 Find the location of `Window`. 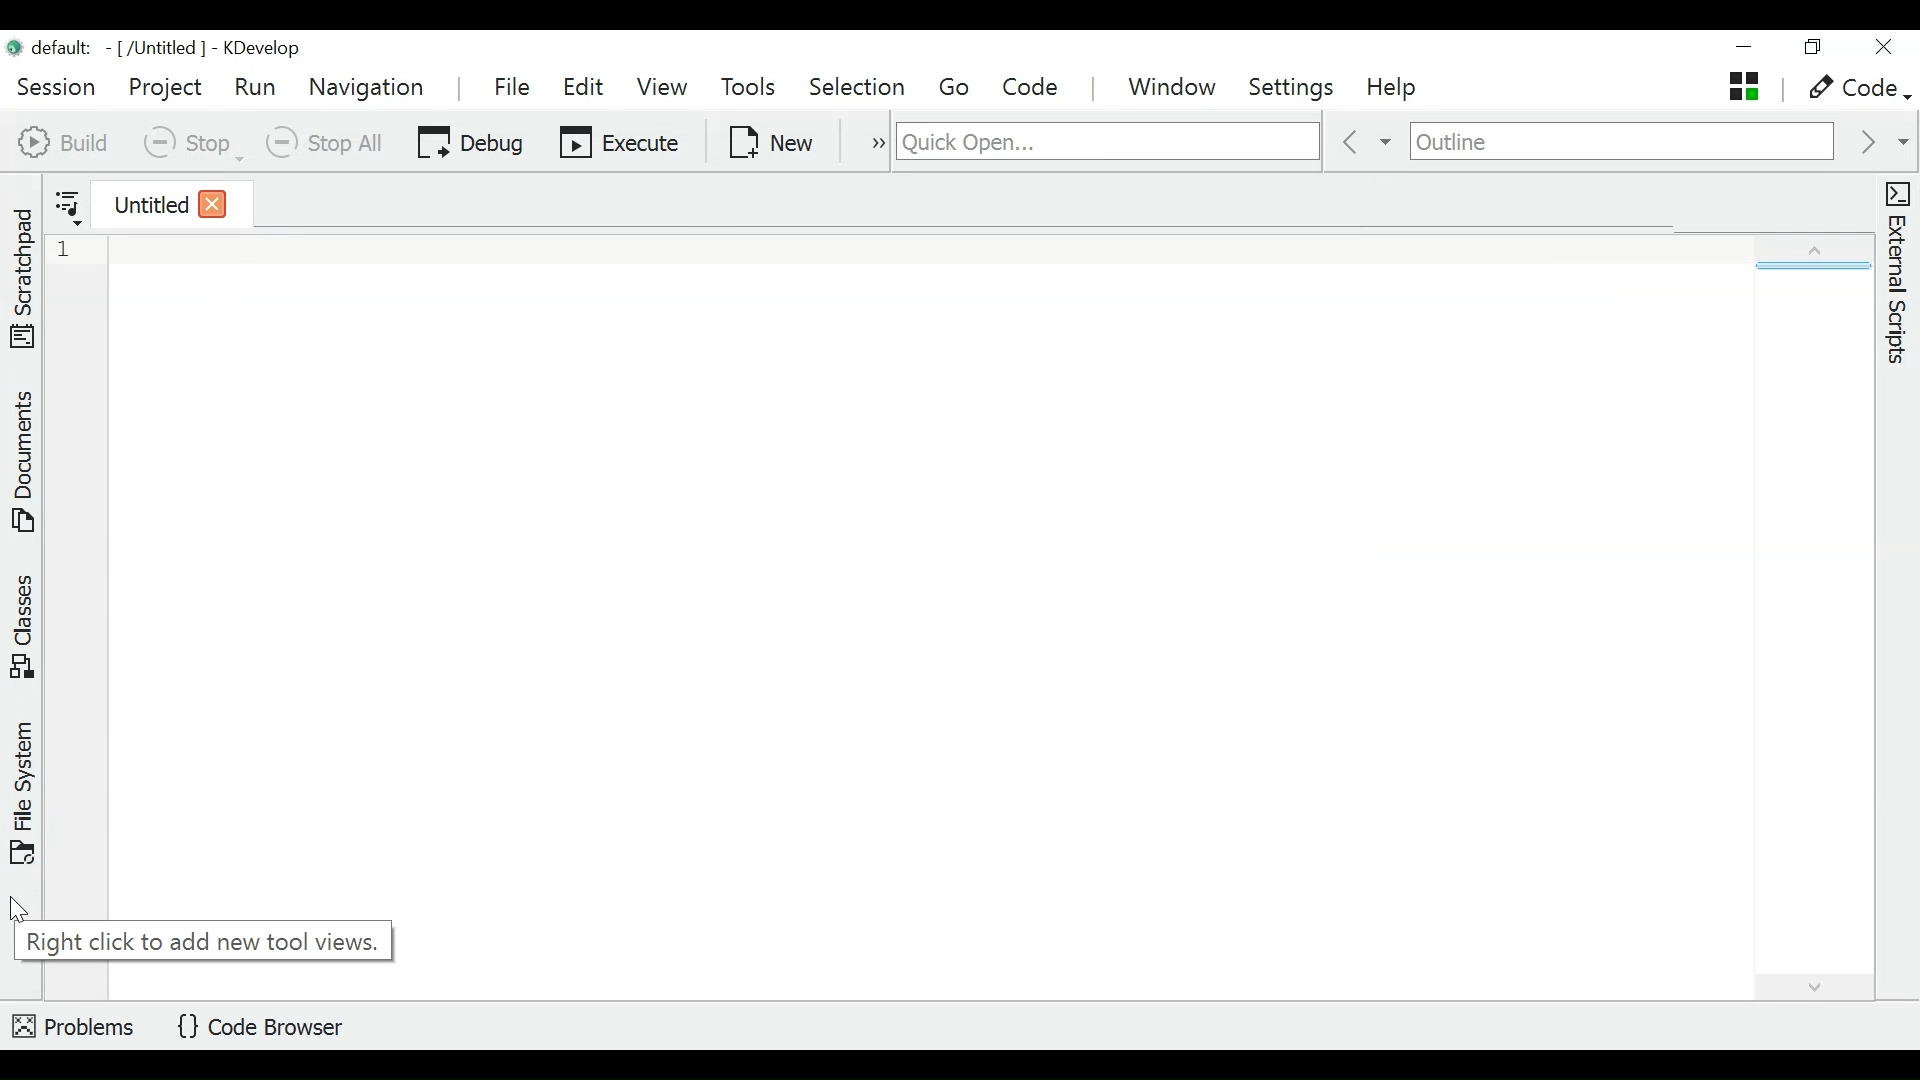

Window is located at coordinates (1173, 87).